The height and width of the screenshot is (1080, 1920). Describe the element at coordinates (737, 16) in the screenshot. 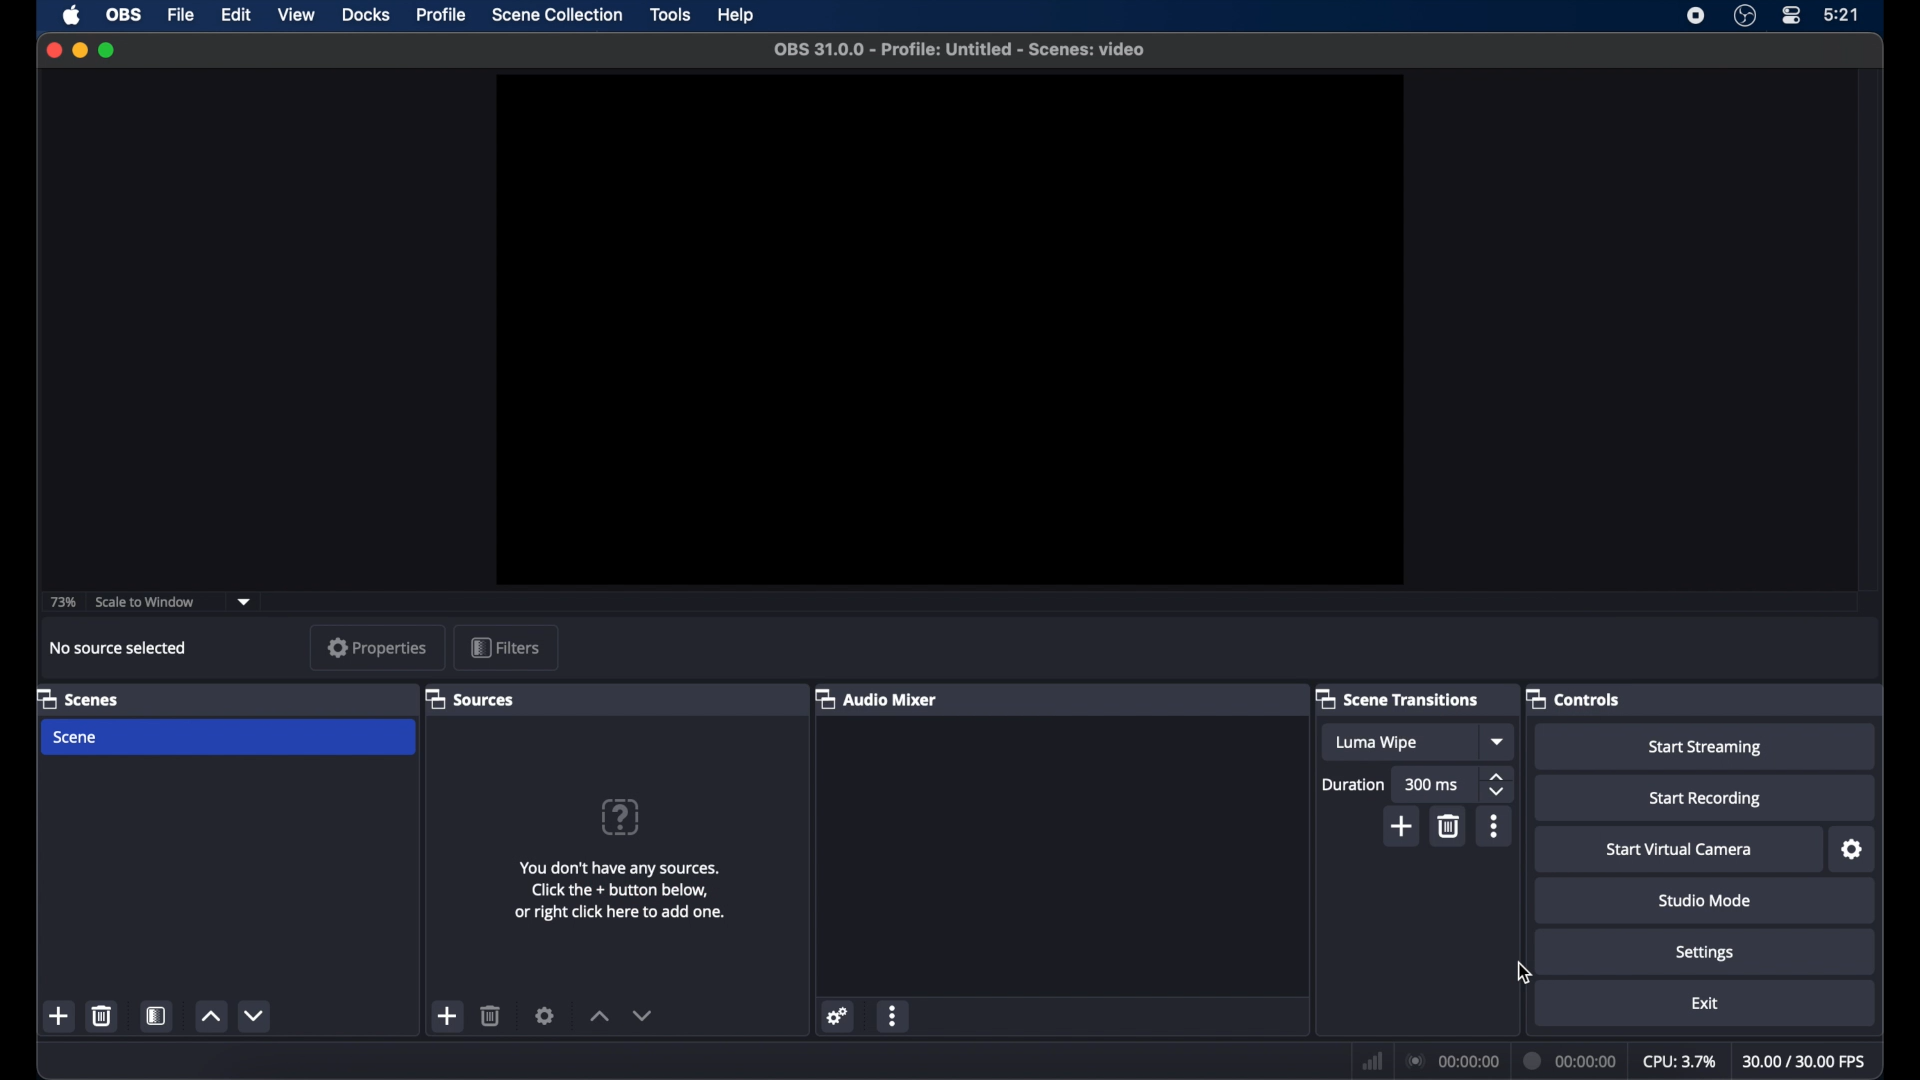

I see `help` at that location.